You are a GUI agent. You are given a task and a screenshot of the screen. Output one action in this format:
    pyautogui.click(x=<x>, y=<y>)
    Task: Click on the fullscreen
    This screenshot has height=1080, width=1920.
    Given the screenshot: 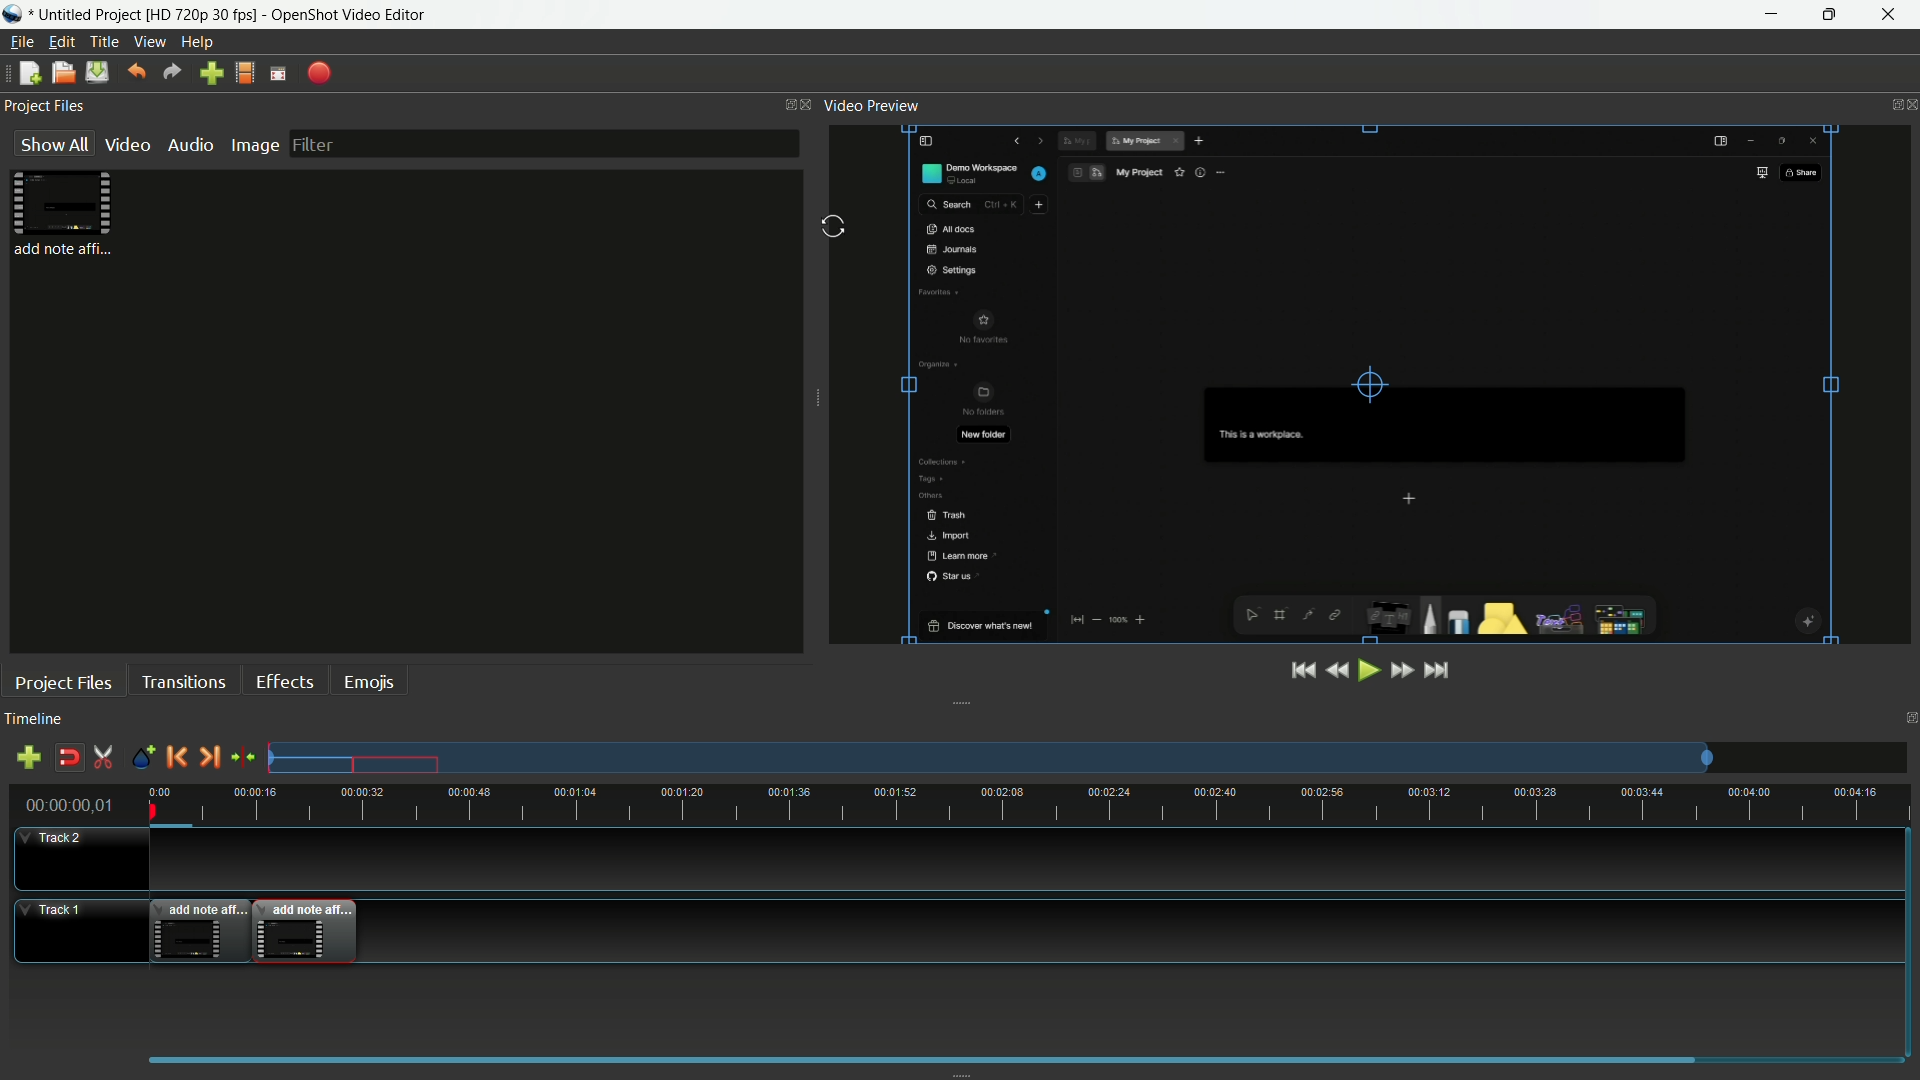 What is the action you would take?
    pyautogui.click(x=279, y=73)
    